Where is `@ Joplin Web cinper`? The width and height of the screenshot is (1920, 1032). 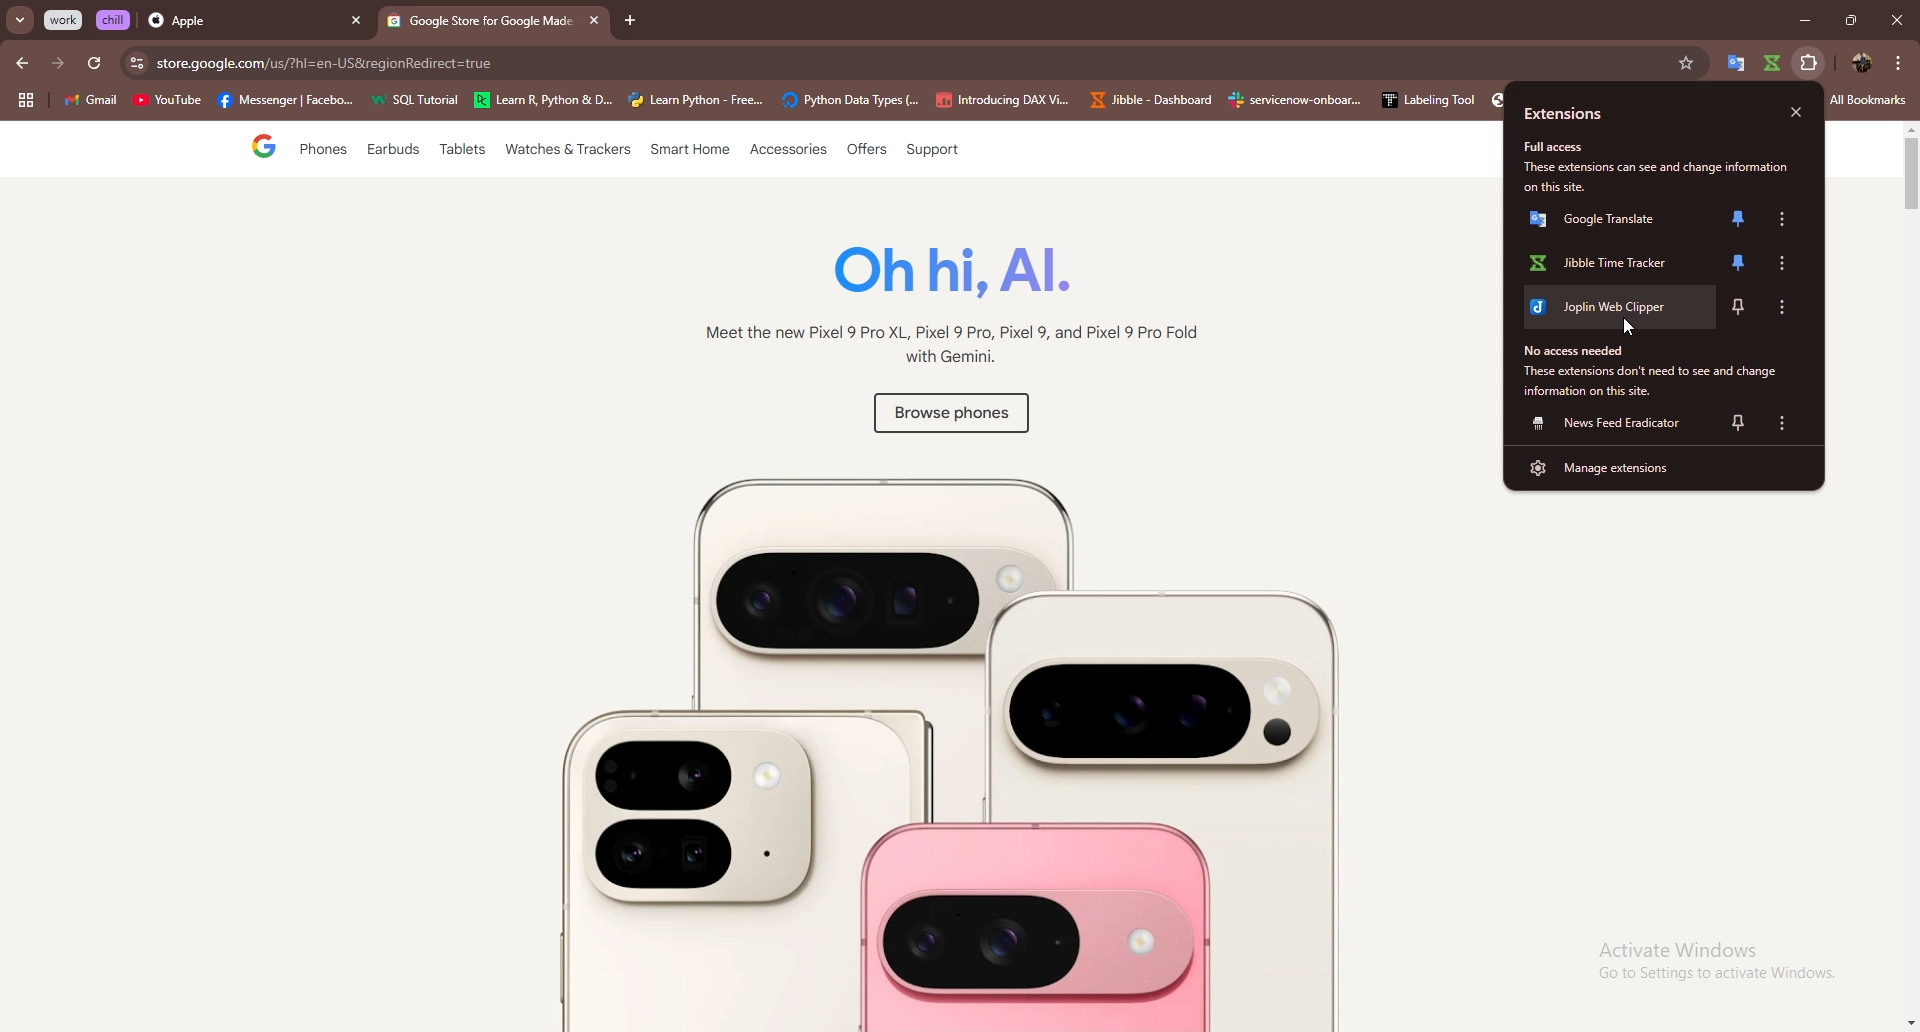 @ Joplin Web cinper is located at coordinates (1609, 313).